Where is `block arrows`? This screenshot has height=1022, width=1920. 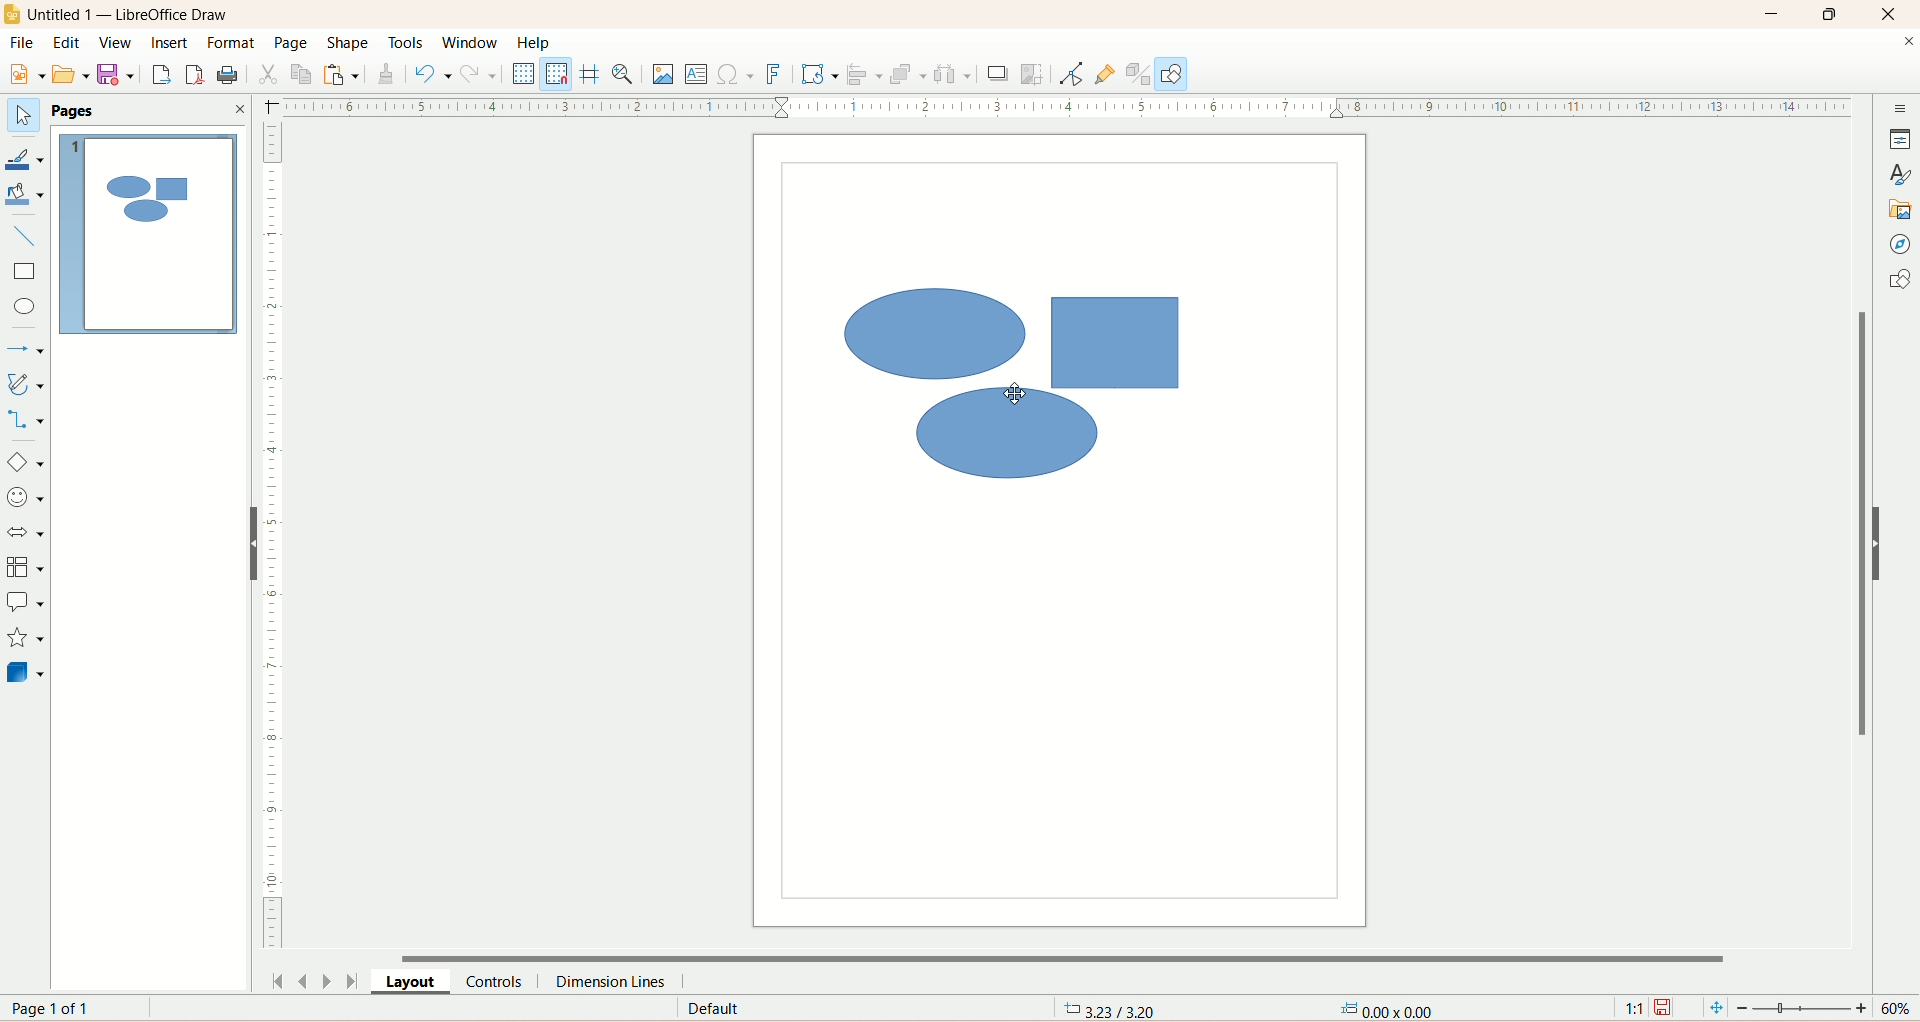 block arrows is located at coordinates (27, 534).